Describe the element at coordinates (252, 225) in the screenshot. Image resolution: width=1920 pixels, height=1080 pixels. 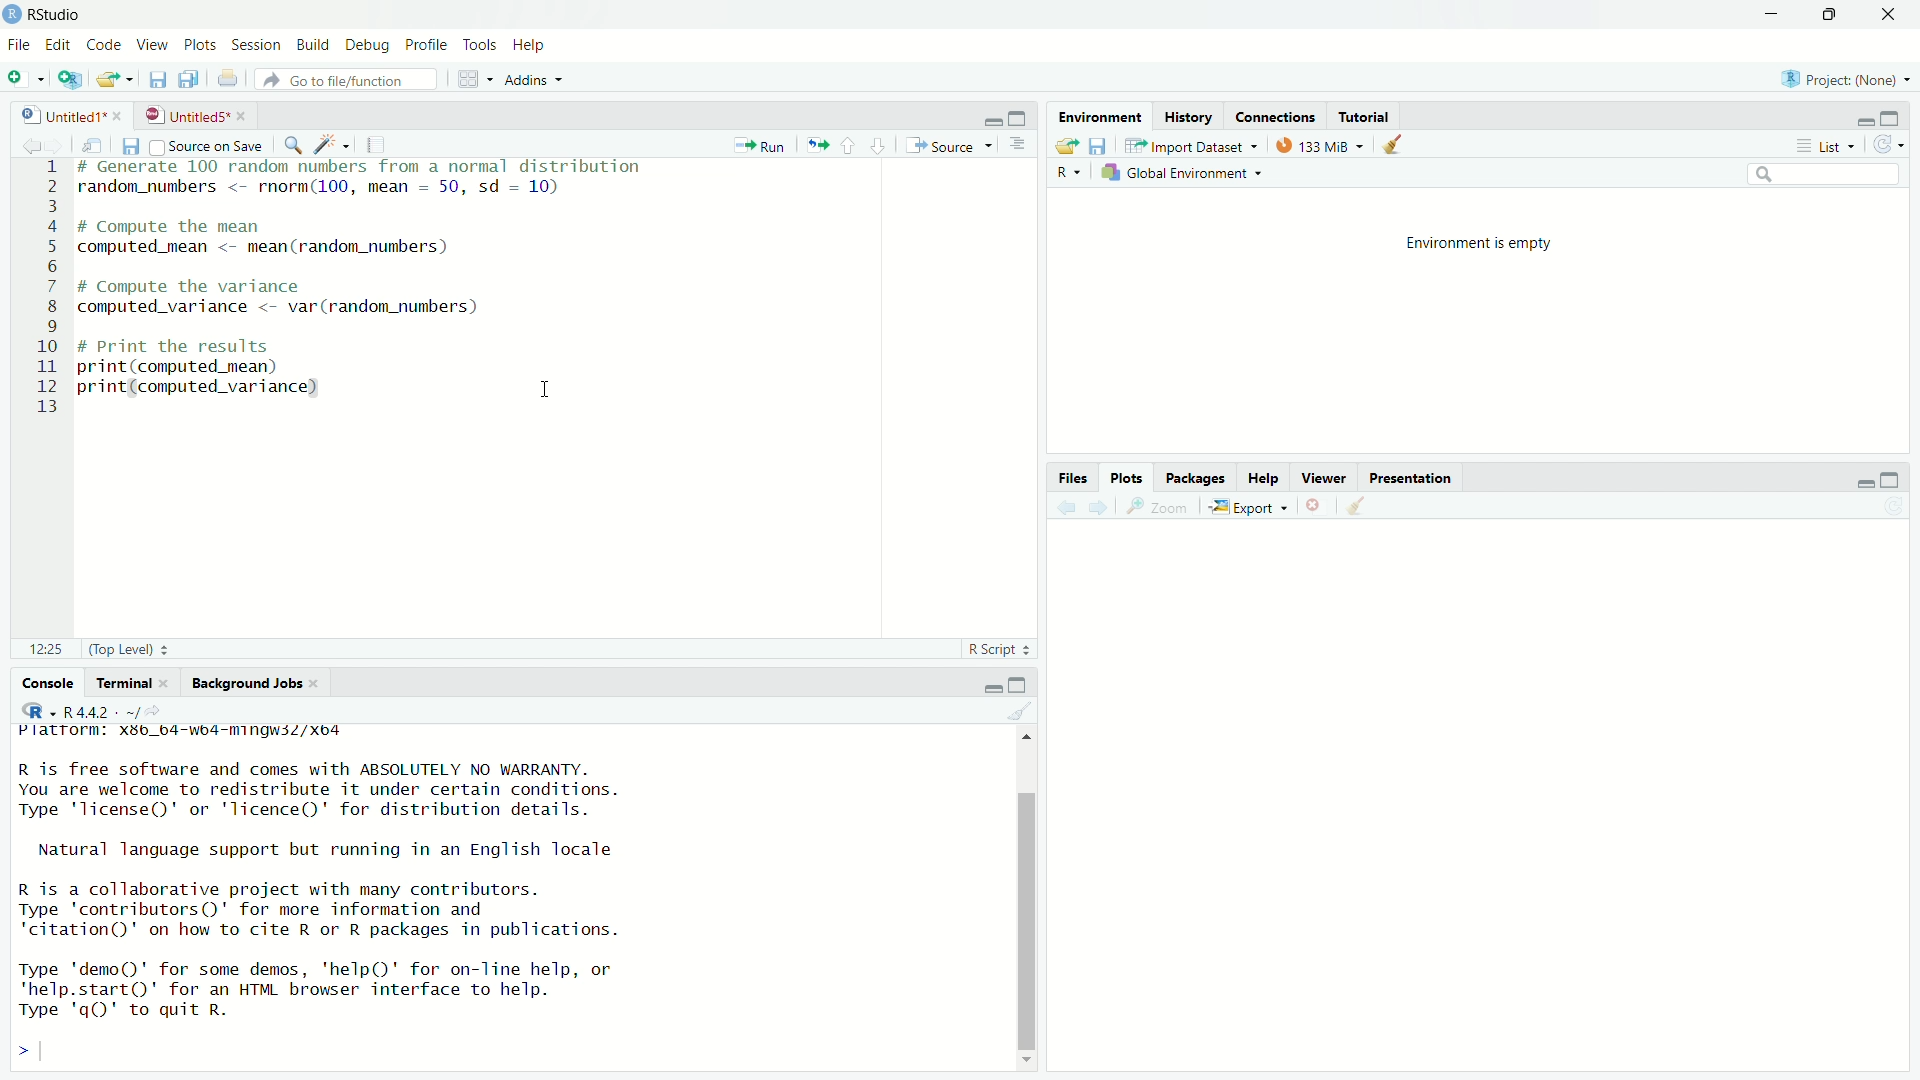
I see `# Compute the mean` at that location.